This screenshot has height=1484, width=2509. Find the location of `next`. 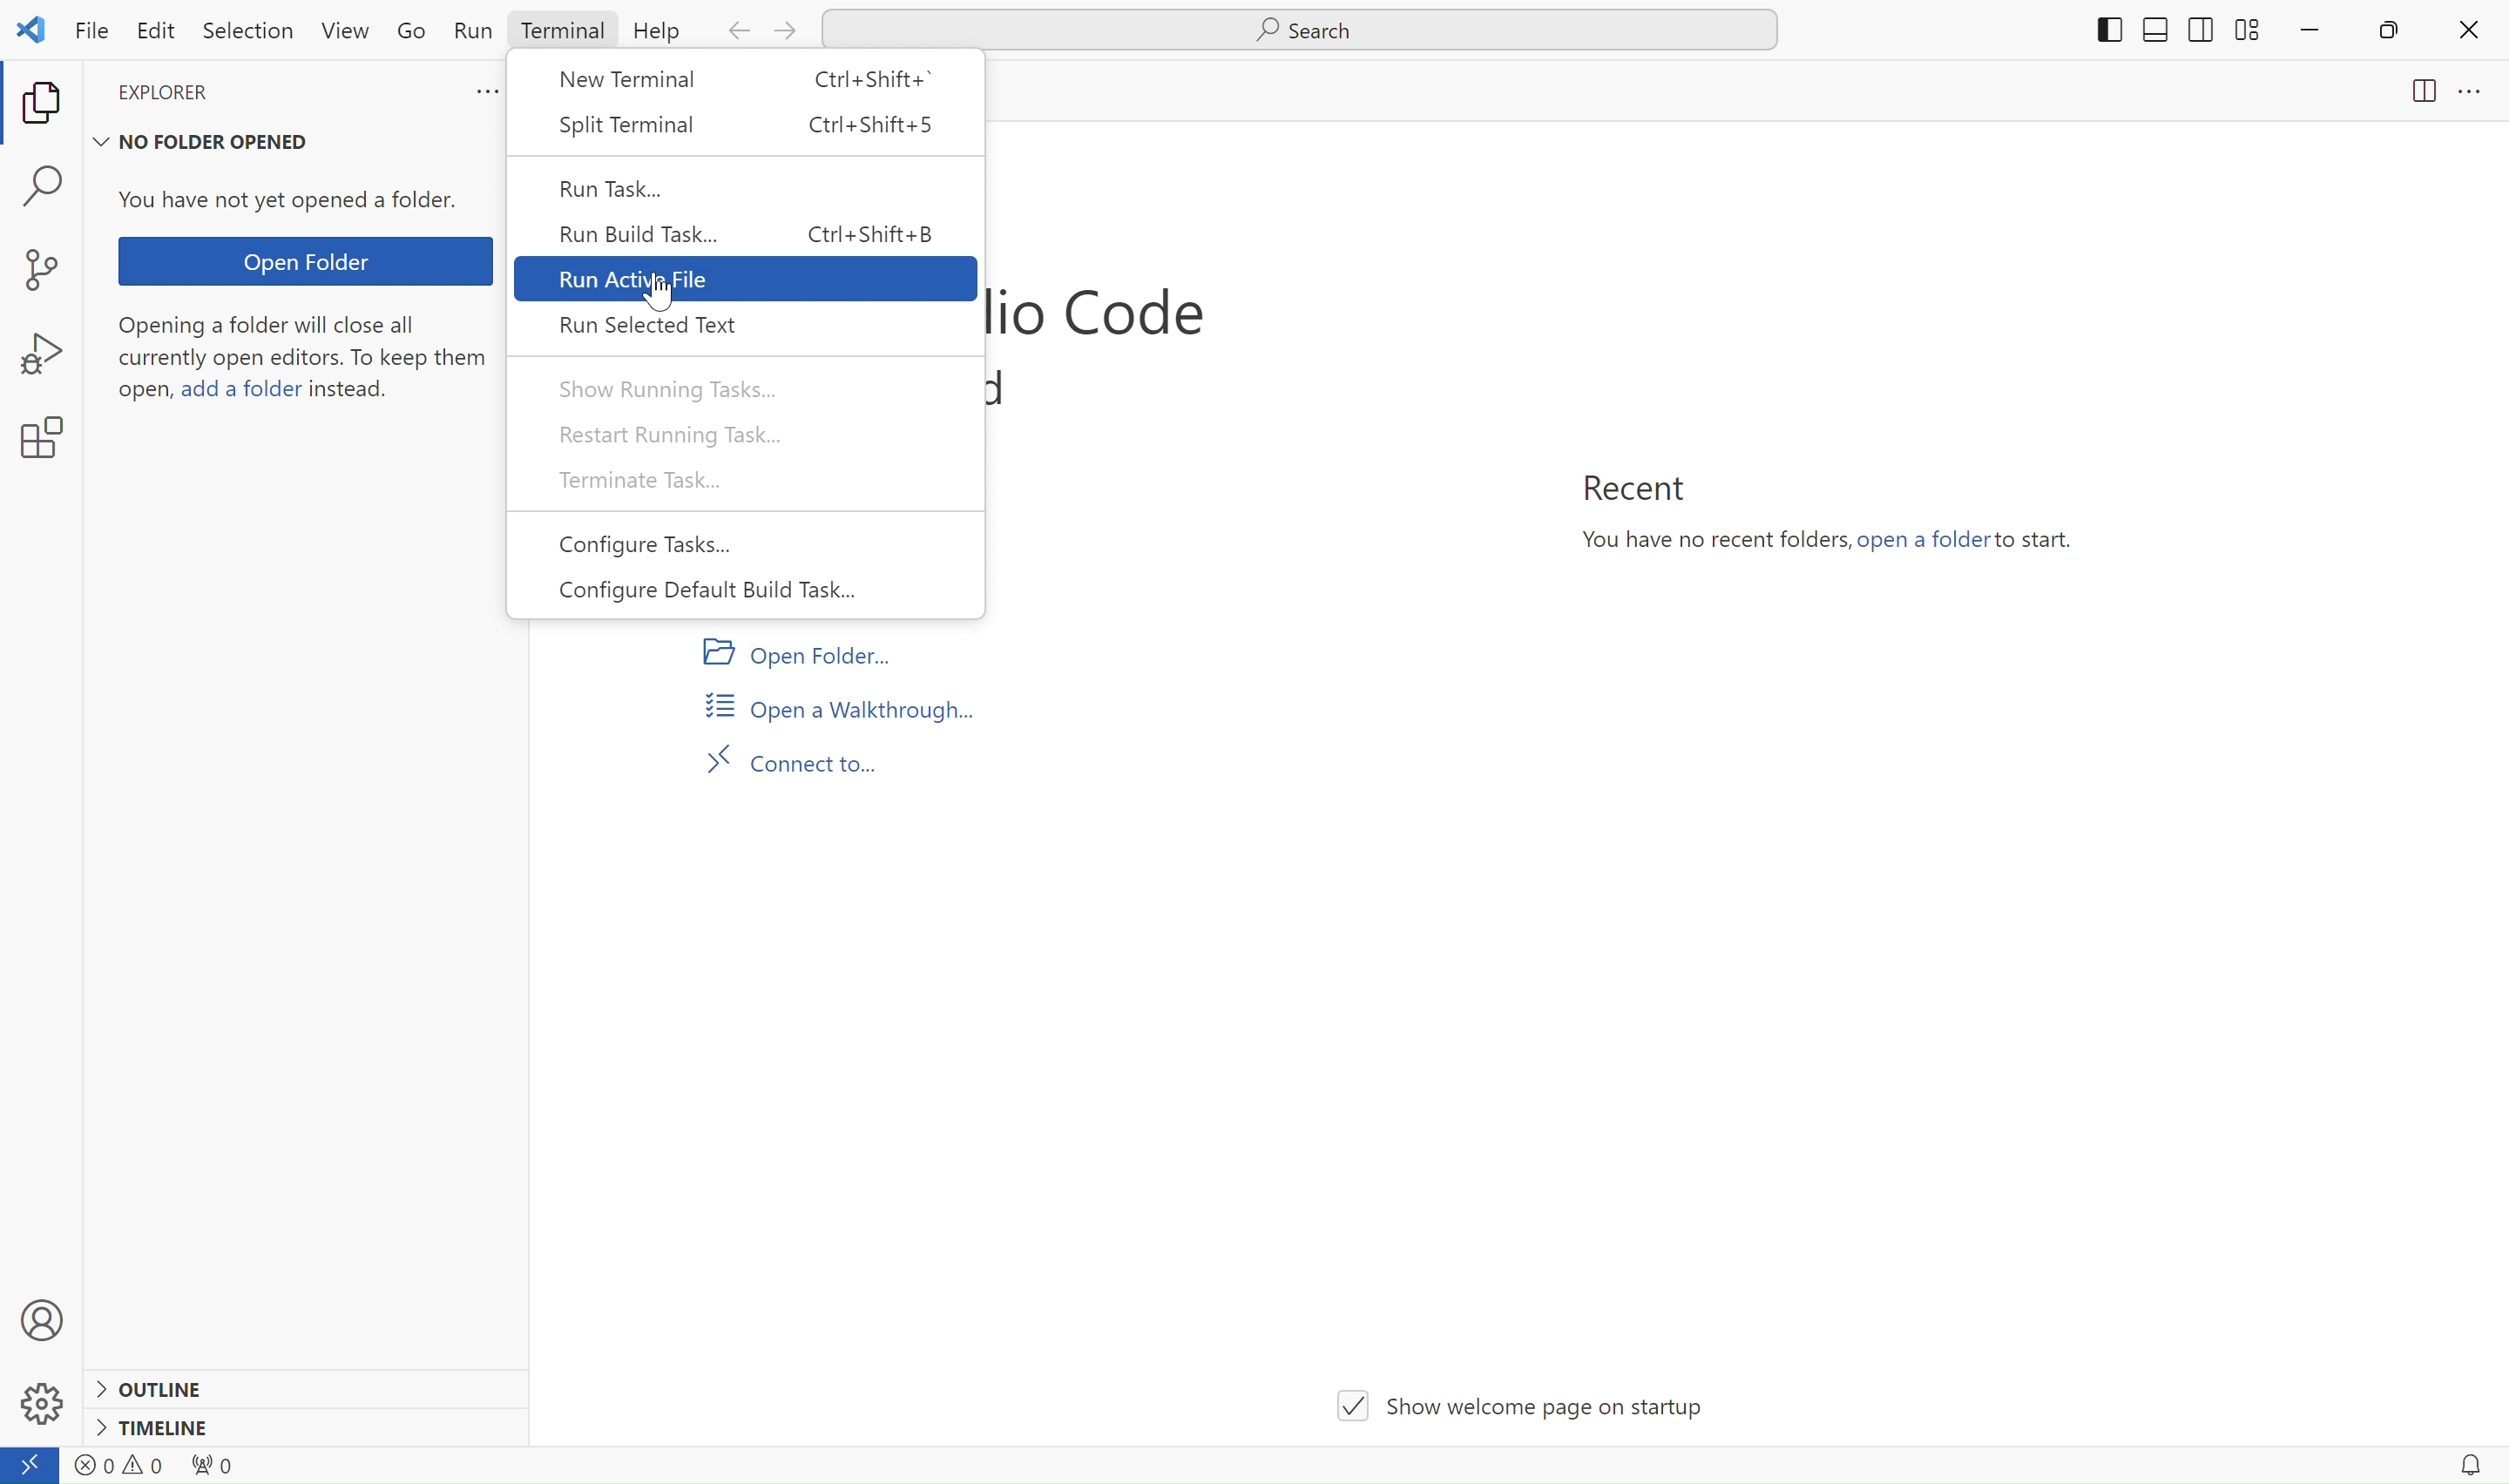

next is located at coordinates (782, 30).